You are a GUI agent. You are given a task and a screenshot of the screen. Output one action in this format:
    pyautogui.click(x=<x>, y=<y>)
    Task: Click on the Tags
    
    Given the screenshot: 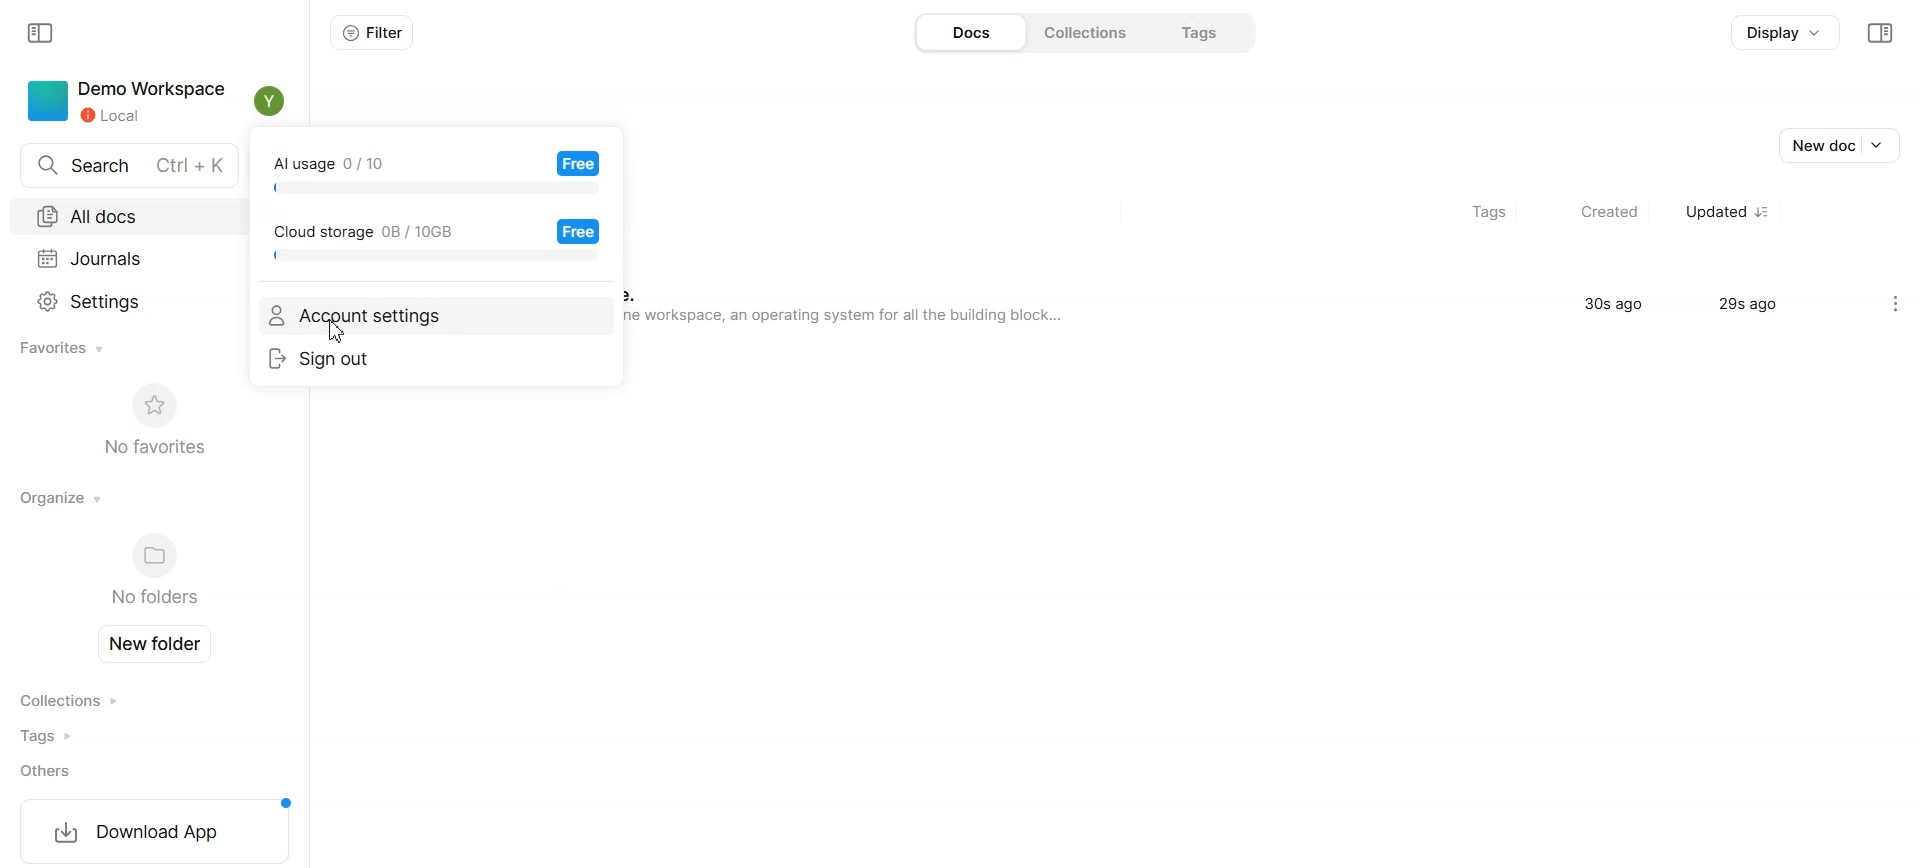 What is the action you would take?
    pyautogui.click(x=1202, y=30)
    